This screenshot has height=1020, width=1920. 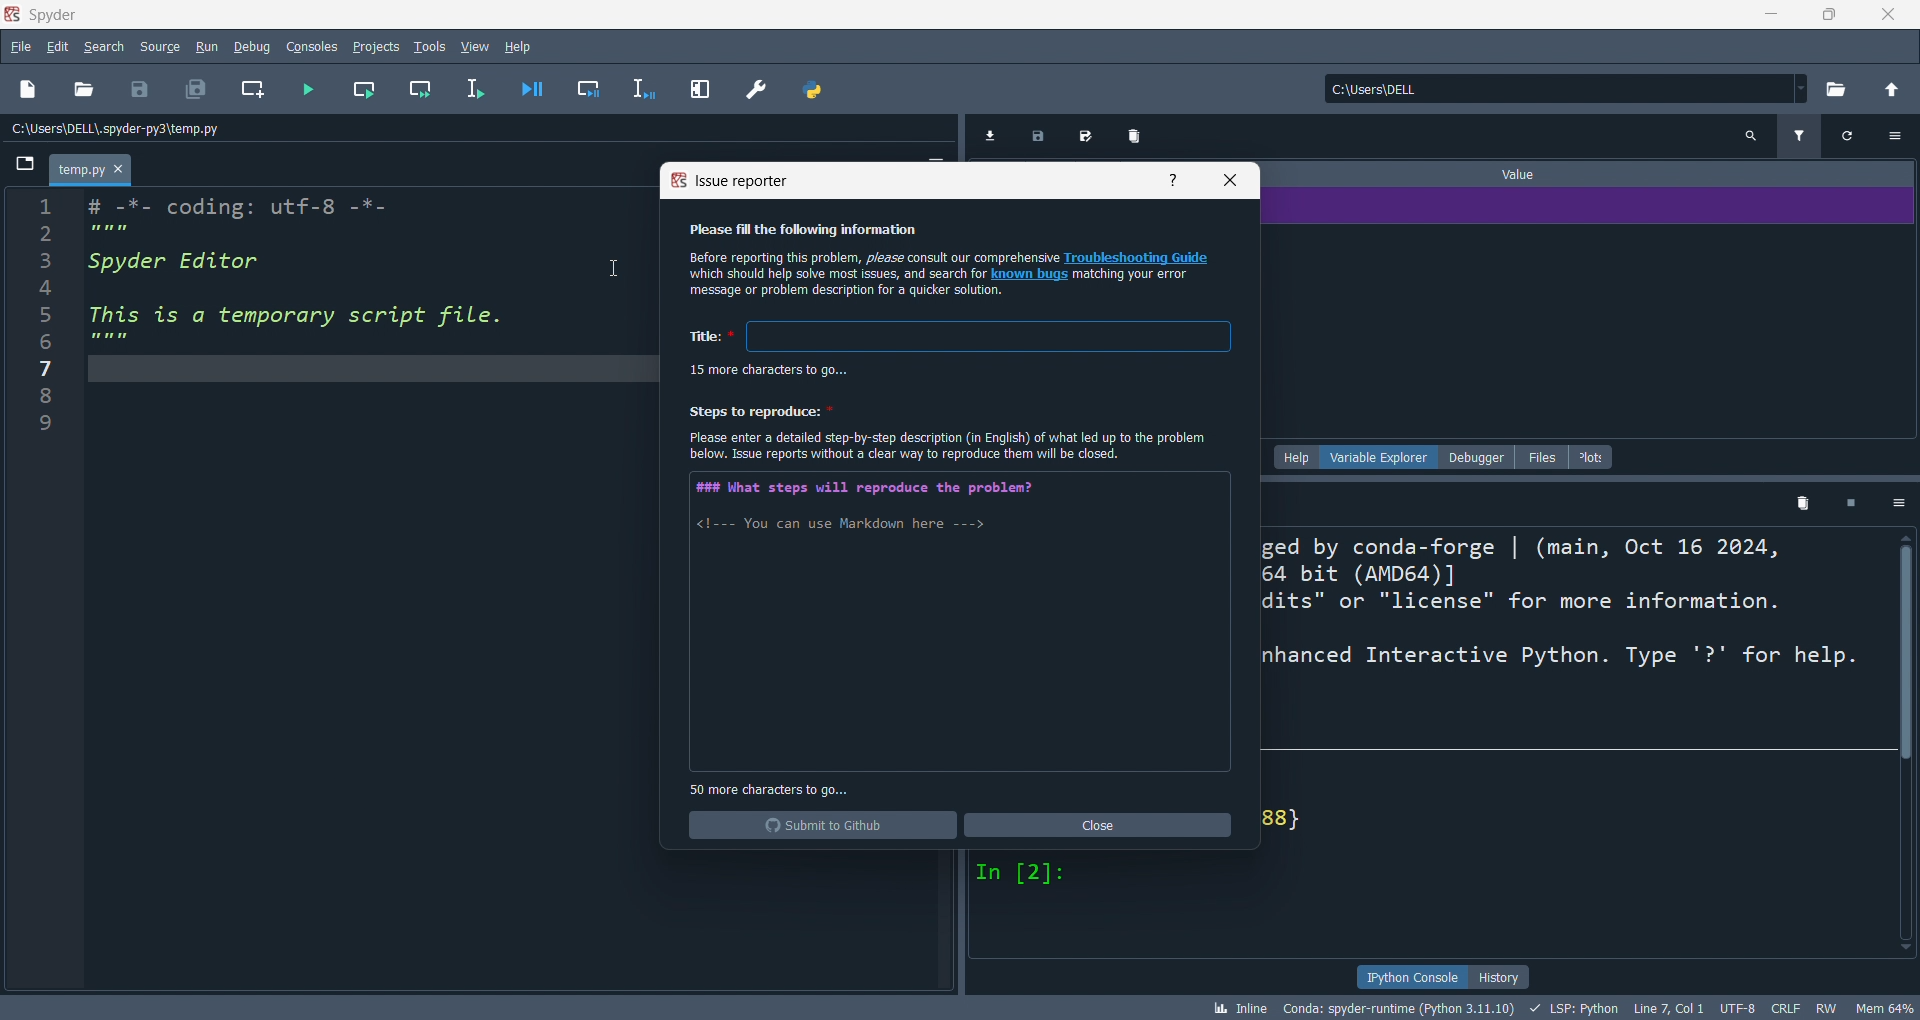 I want to click on expand pane, so click(x=702, y=90).